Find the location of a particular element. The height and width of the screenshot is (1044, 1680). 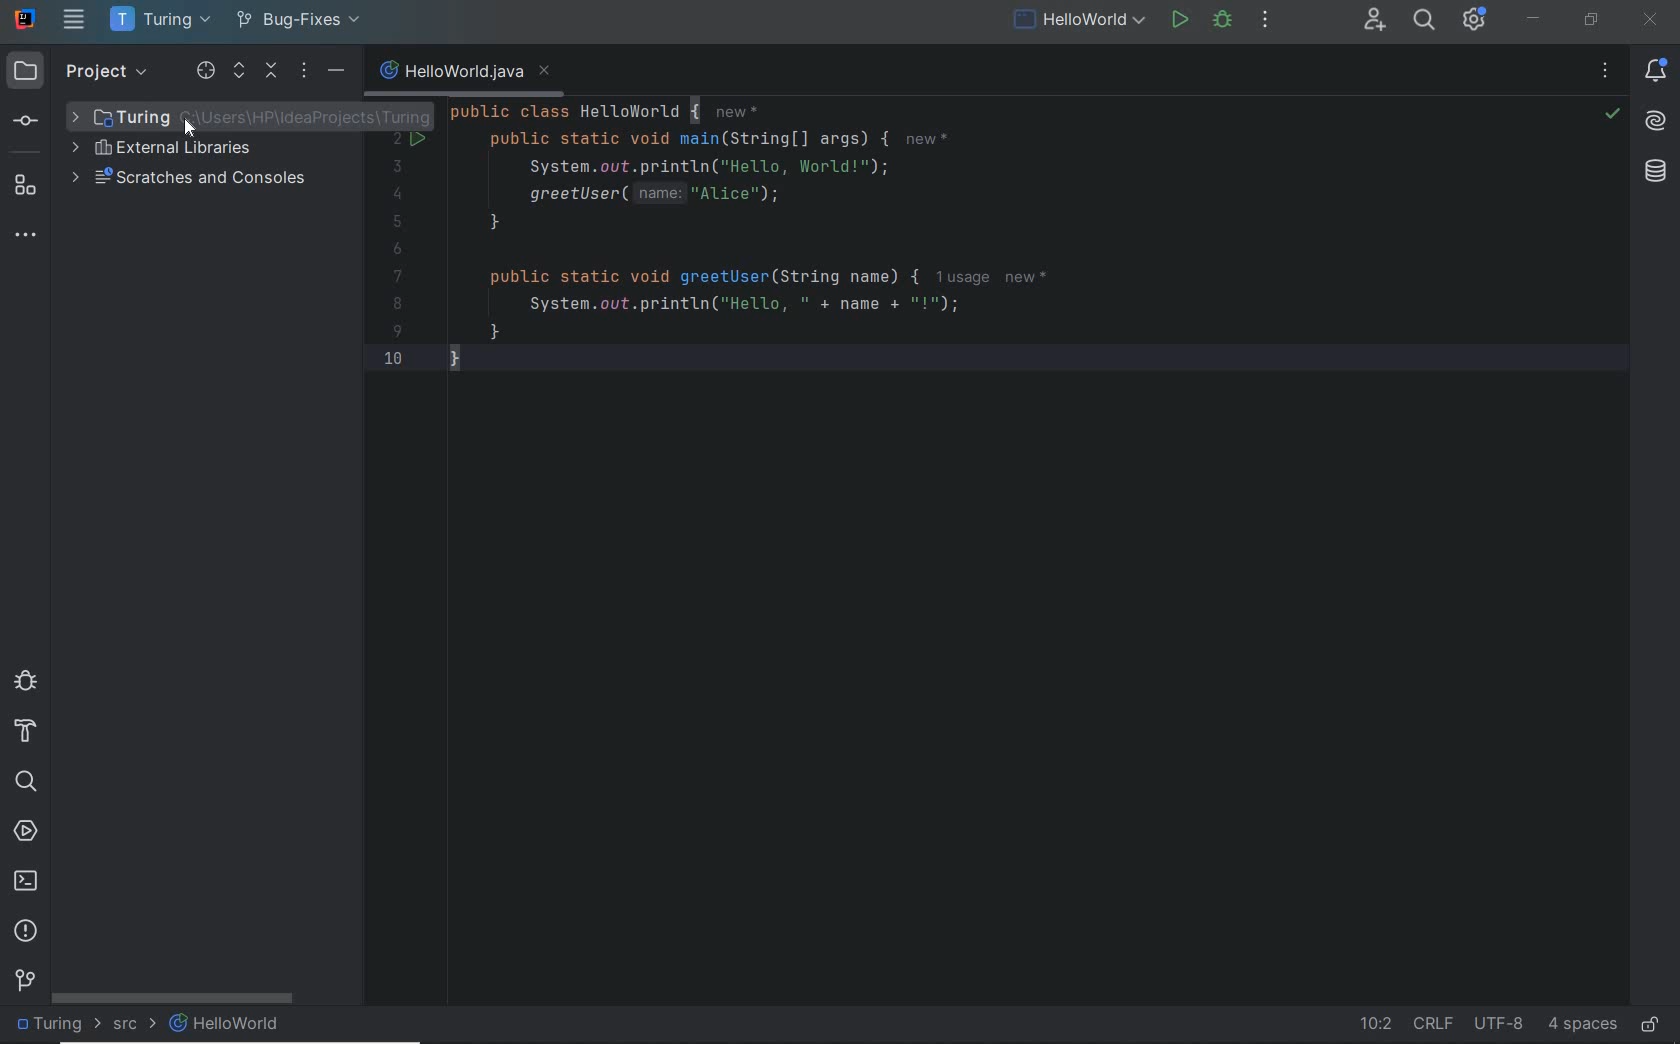

search is located at coordinates (24, 779).